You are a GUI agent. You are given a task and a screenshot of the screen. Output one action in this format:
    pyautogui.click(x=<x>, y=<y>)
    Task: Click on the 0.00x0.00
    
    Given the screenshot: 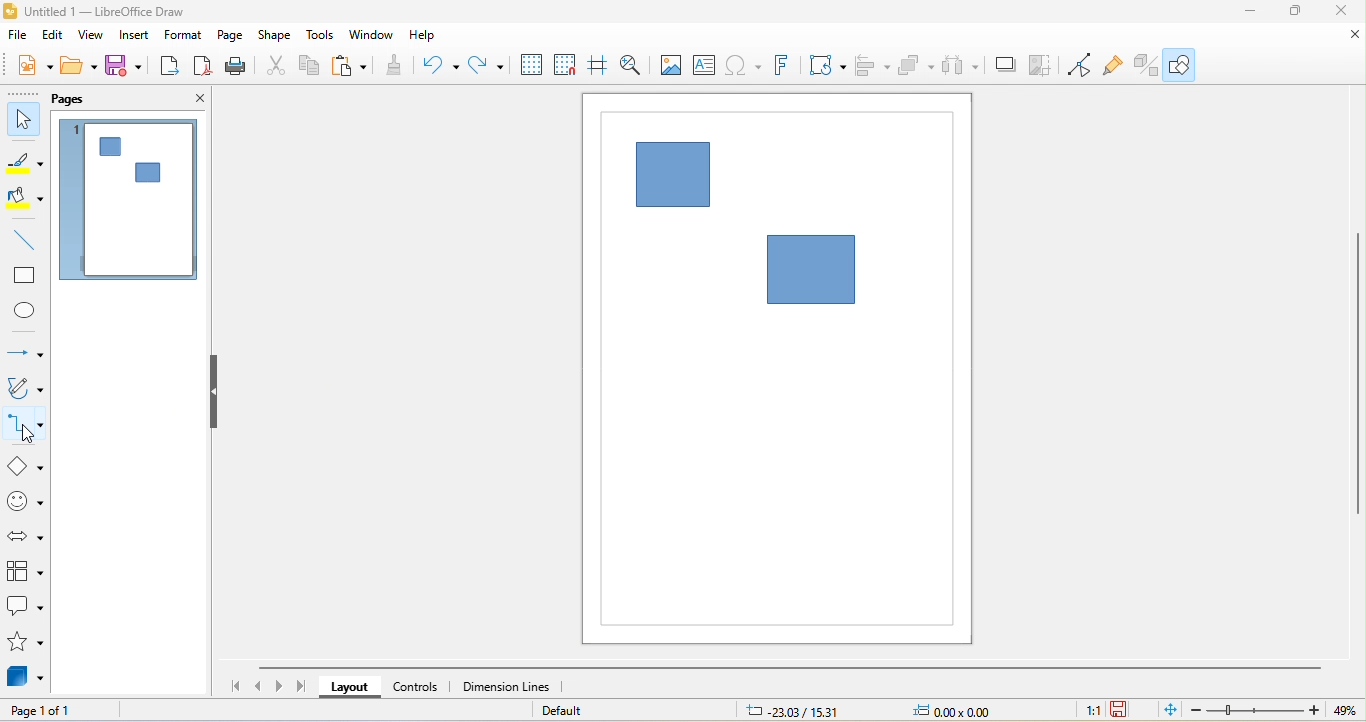 What is the action you would take?
    pyautogui.click(x=958, y=712)
    